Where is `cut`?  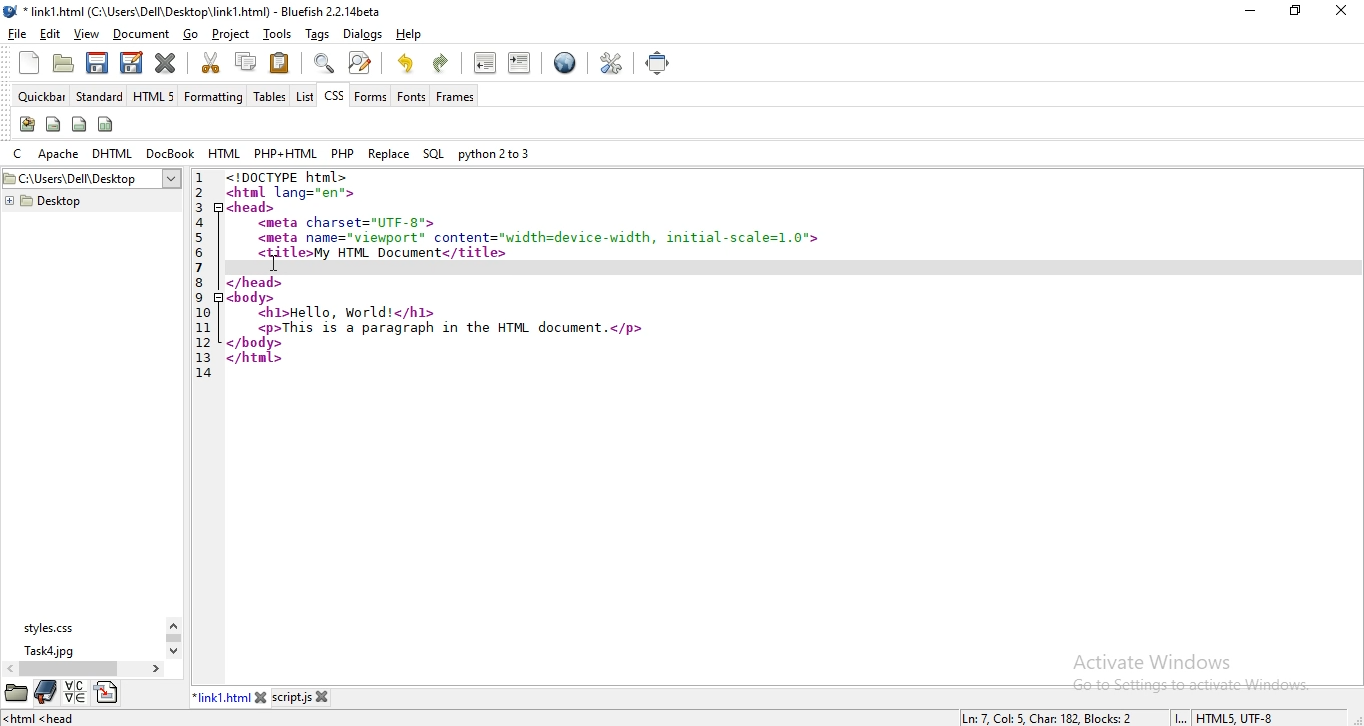 cut is located at coordinates (210, 61).